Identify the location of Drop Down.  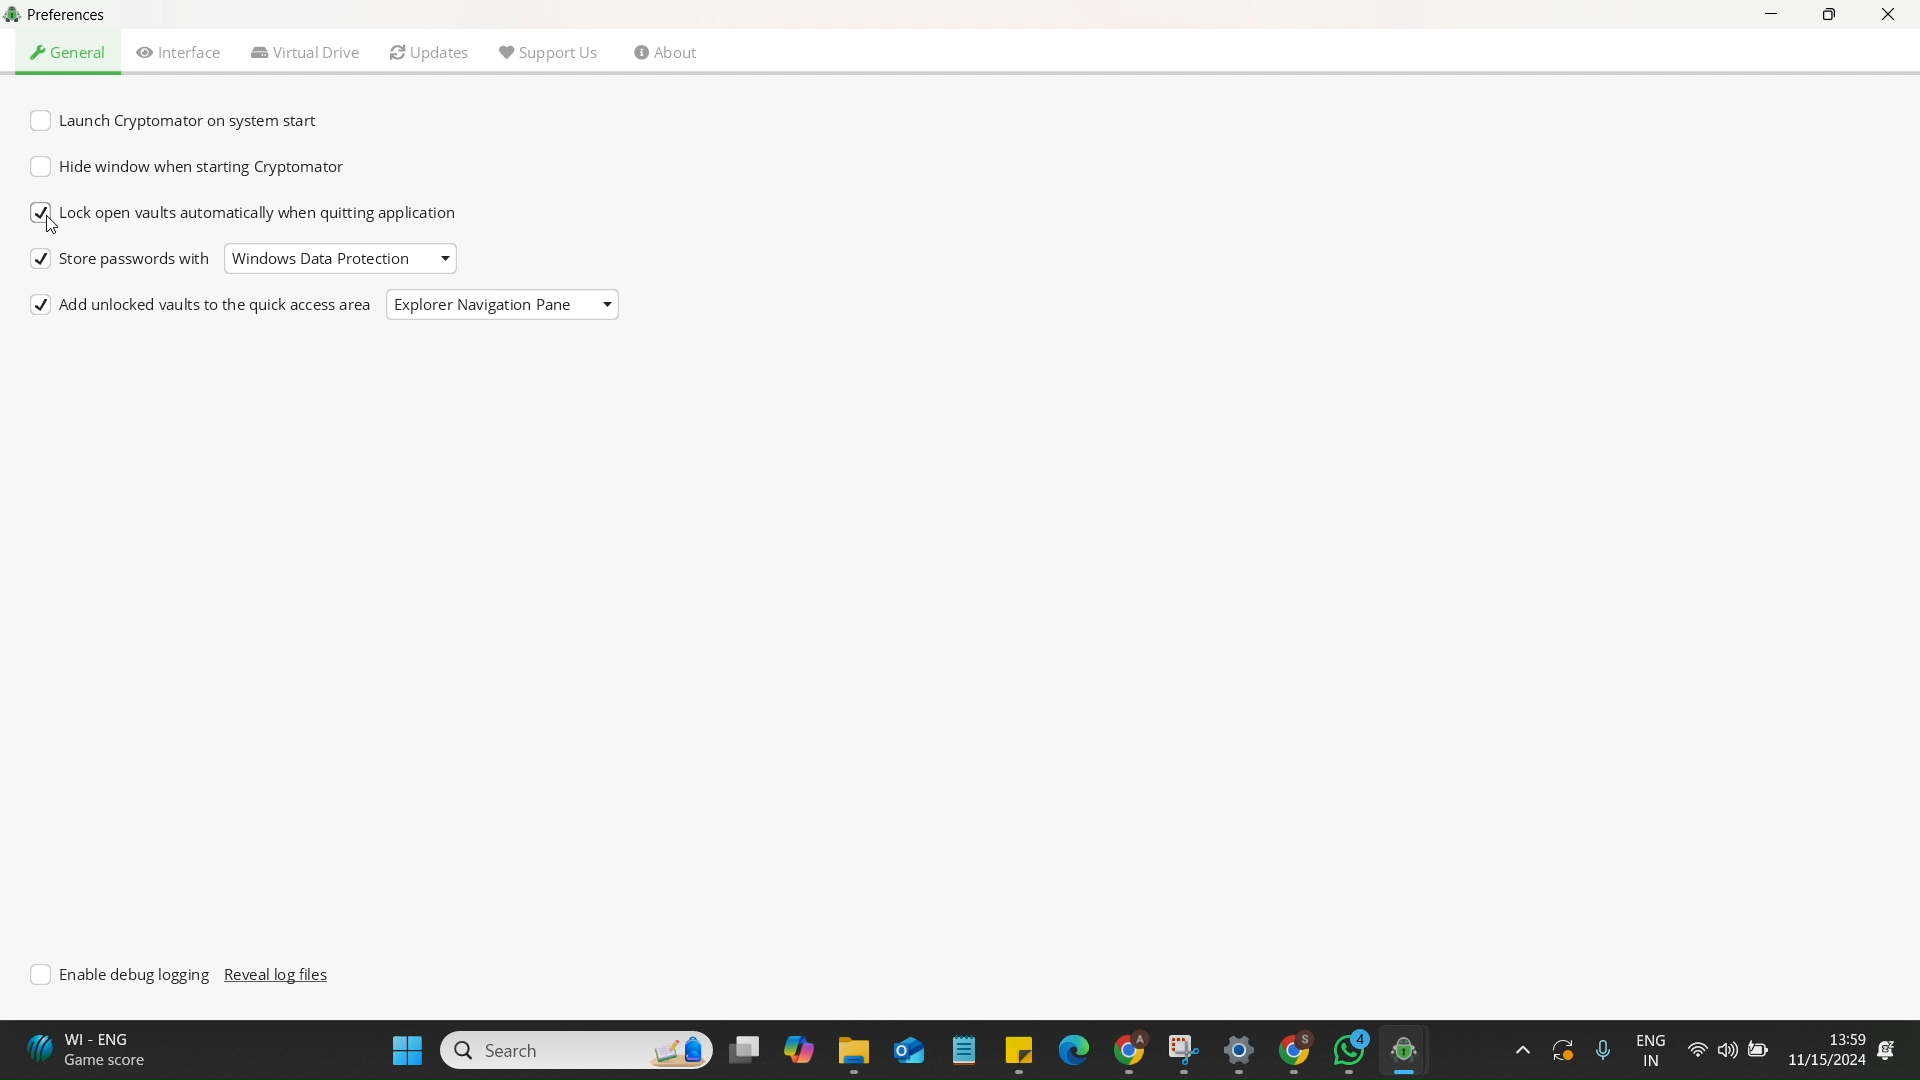
(449, 255).